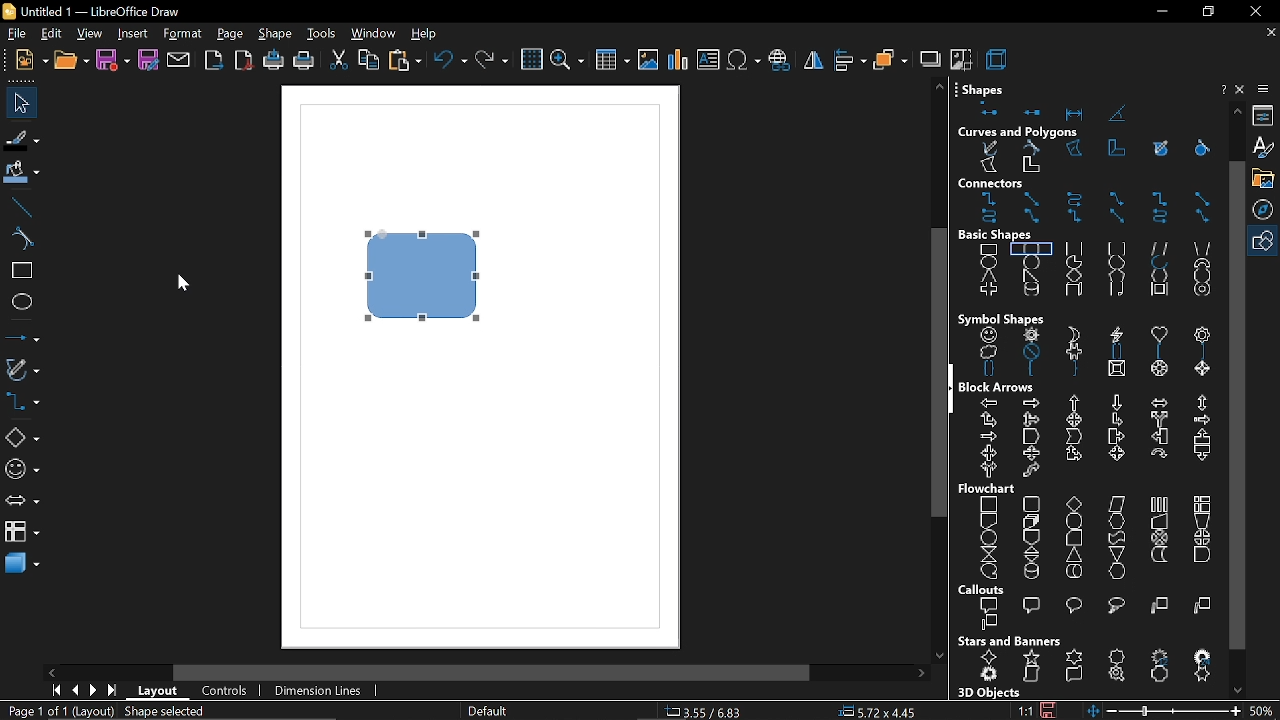  Describe the element at coordinates (149, 61) in the screenshot. I see `save as` at that location.